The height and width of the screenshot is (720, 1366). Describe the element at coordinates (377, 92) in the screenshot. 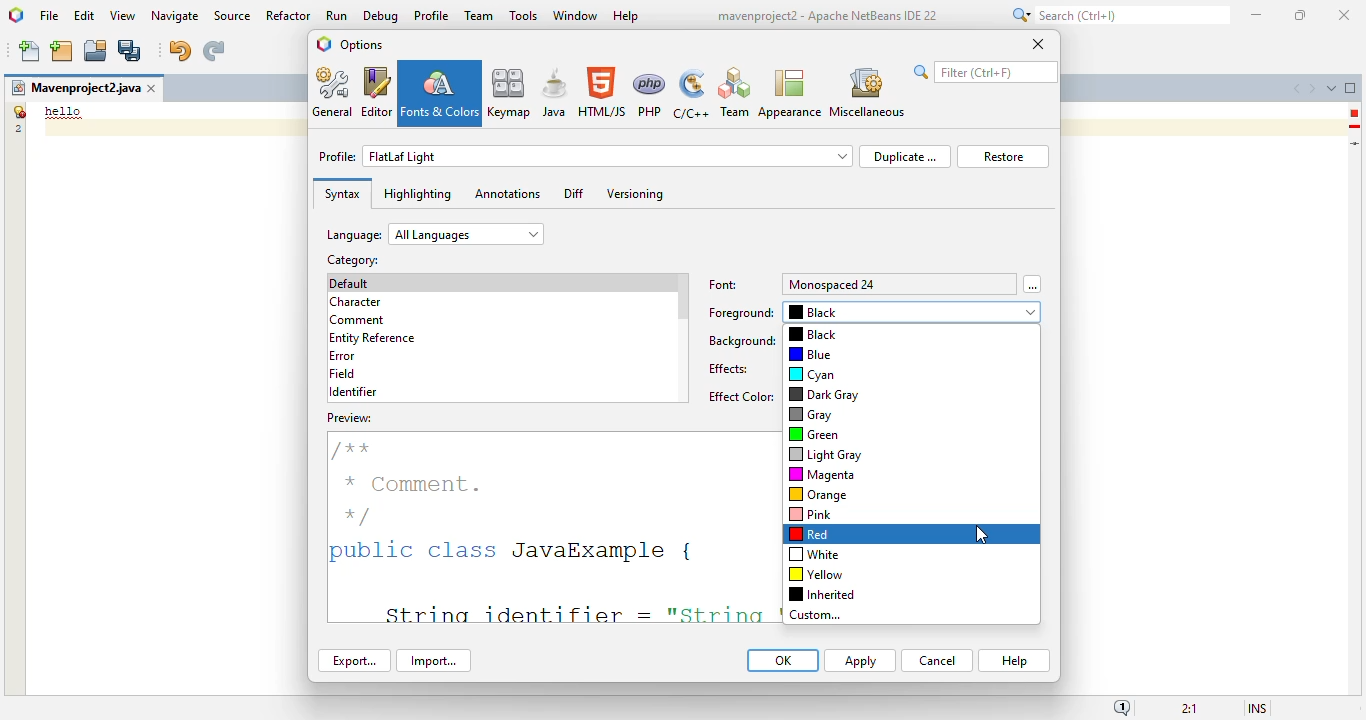

I see `editor` at that location.